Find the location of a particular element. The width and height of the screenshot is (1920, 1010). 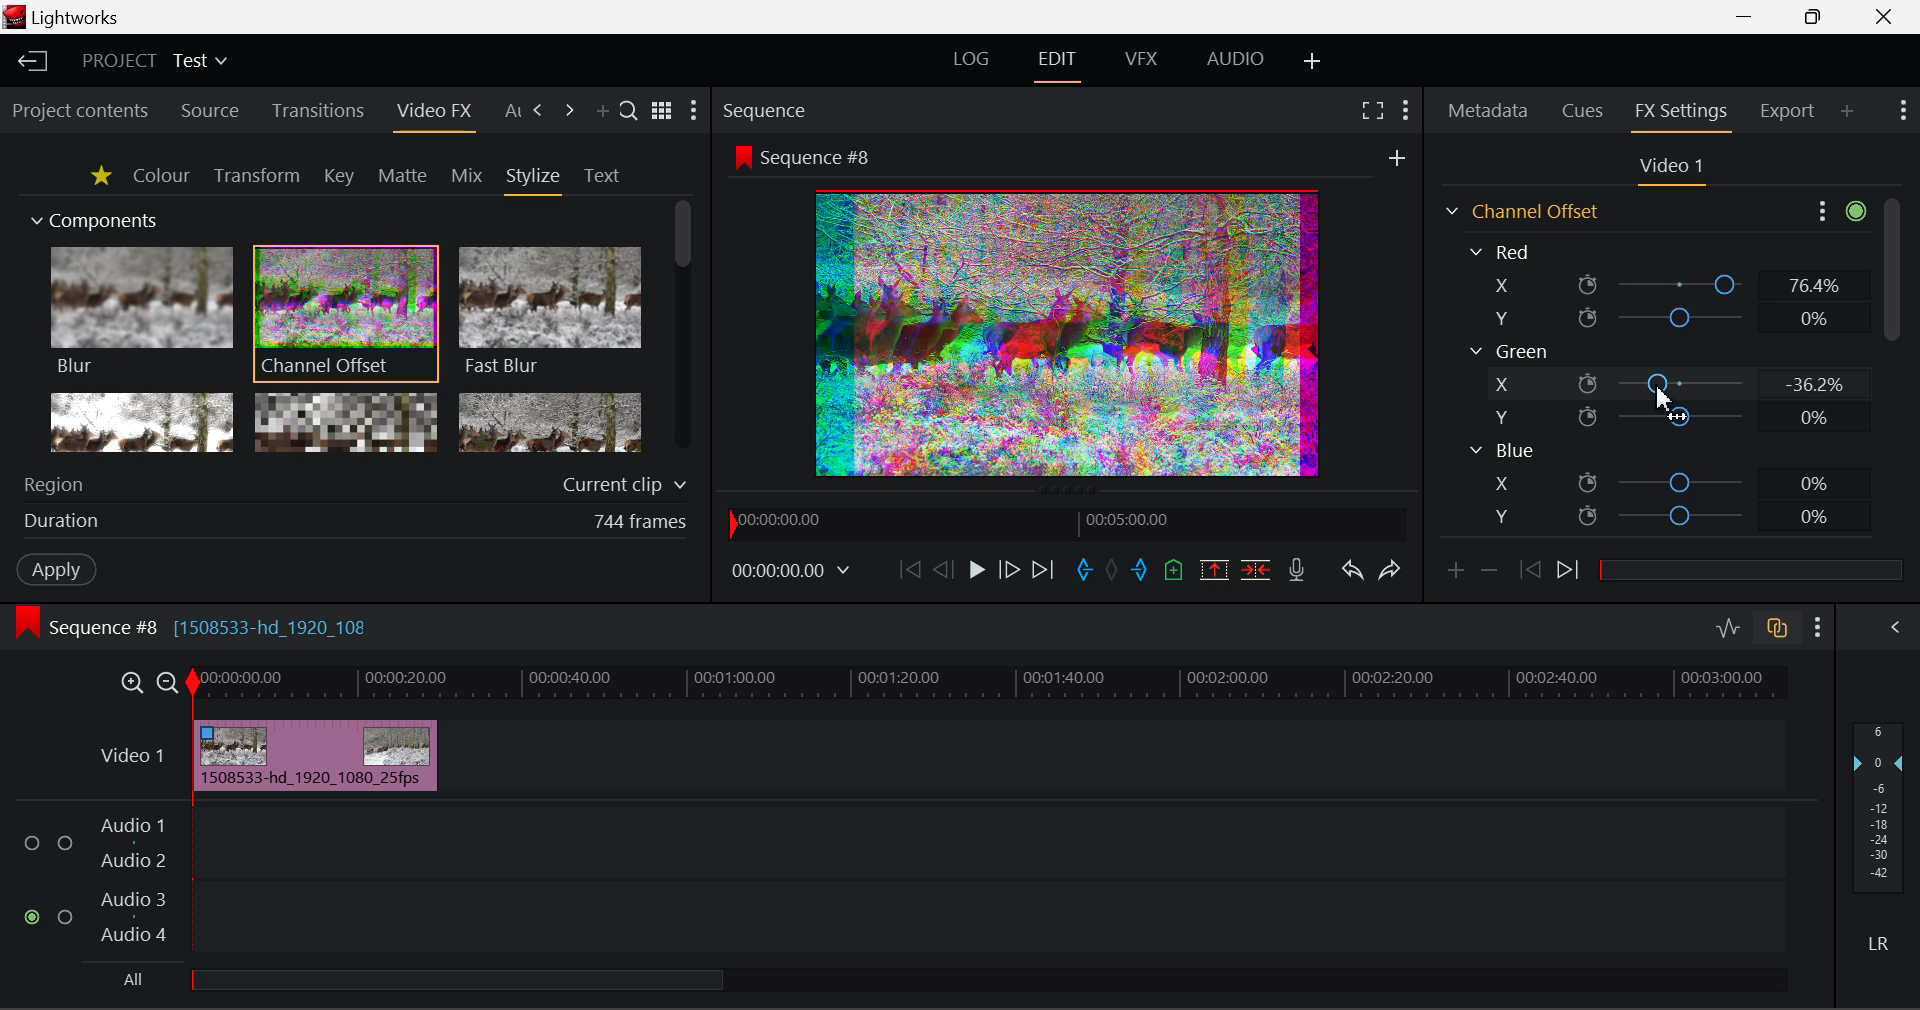

Toggle Audio Levels Editing is located at coordinates (1730, 629).